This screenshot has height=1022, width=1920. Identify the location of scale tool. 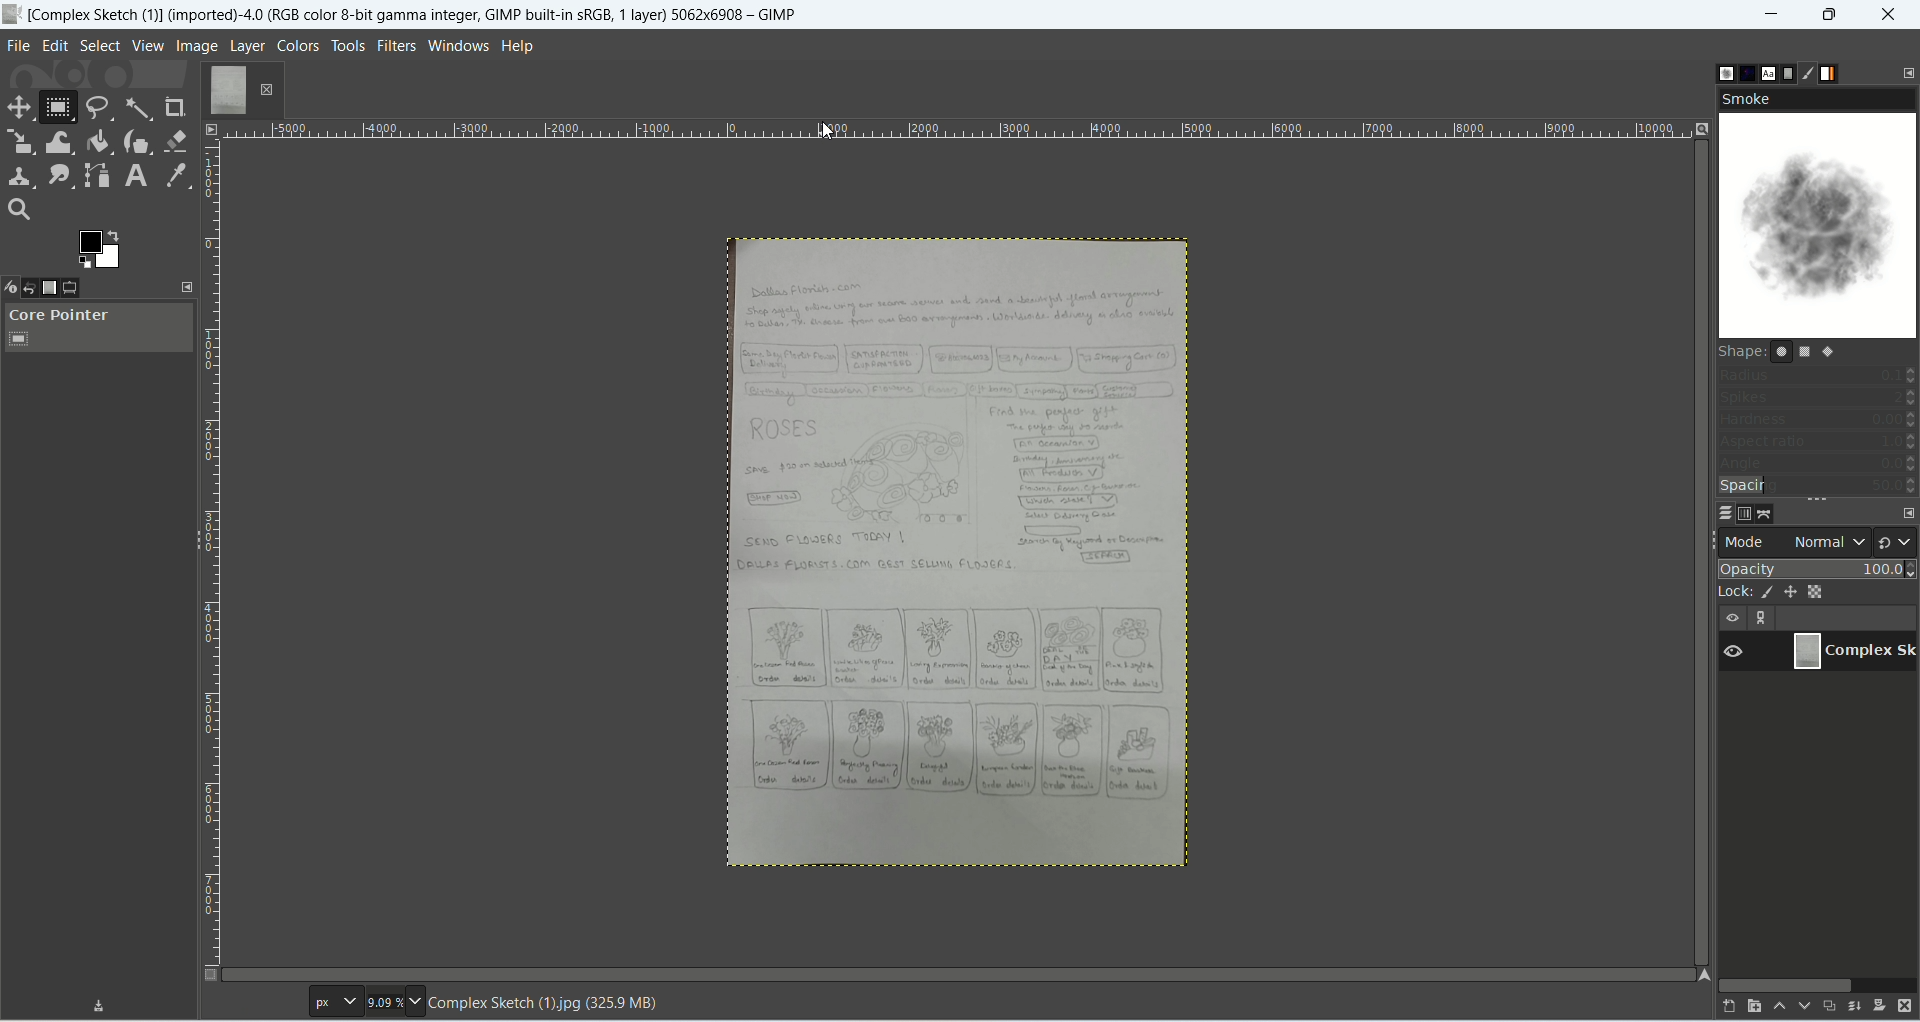
(21, 143).